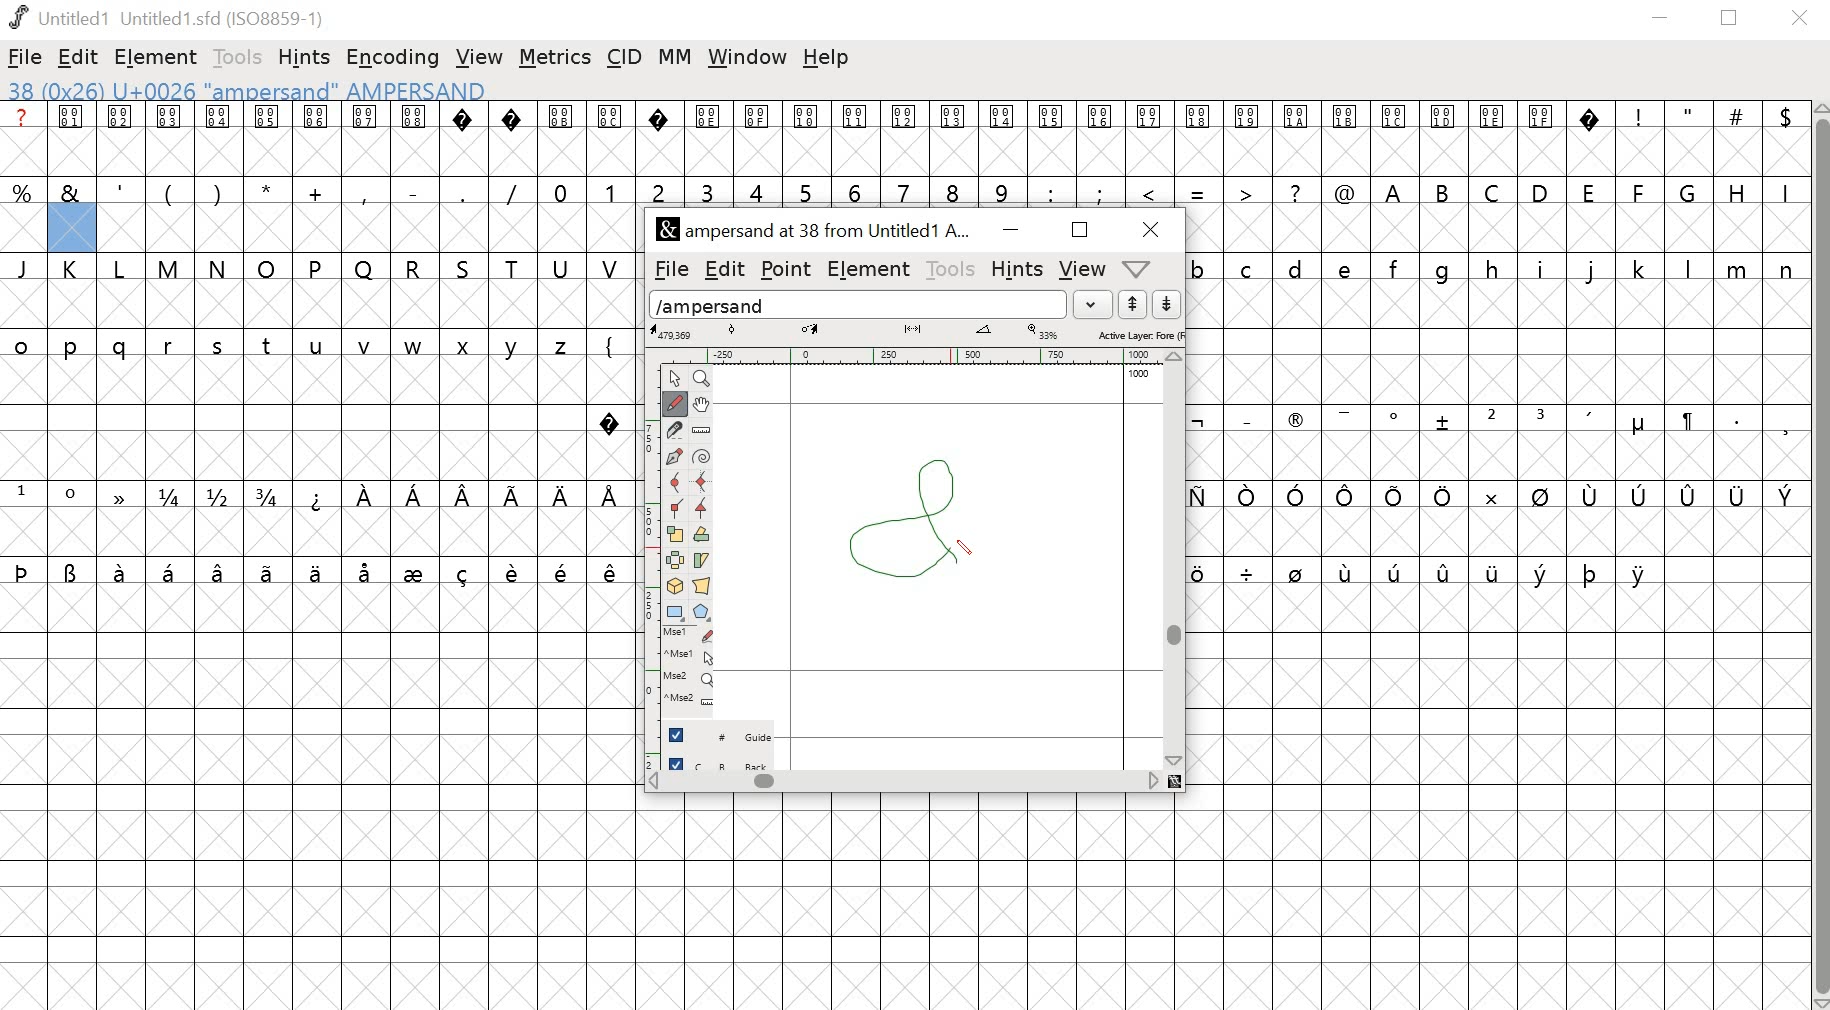 The width and height of the screenshot is (1830, 1010). What do you see at coordinates (627, 56) in the screenshot?
I see `cid` at bounding box center [627, 56].